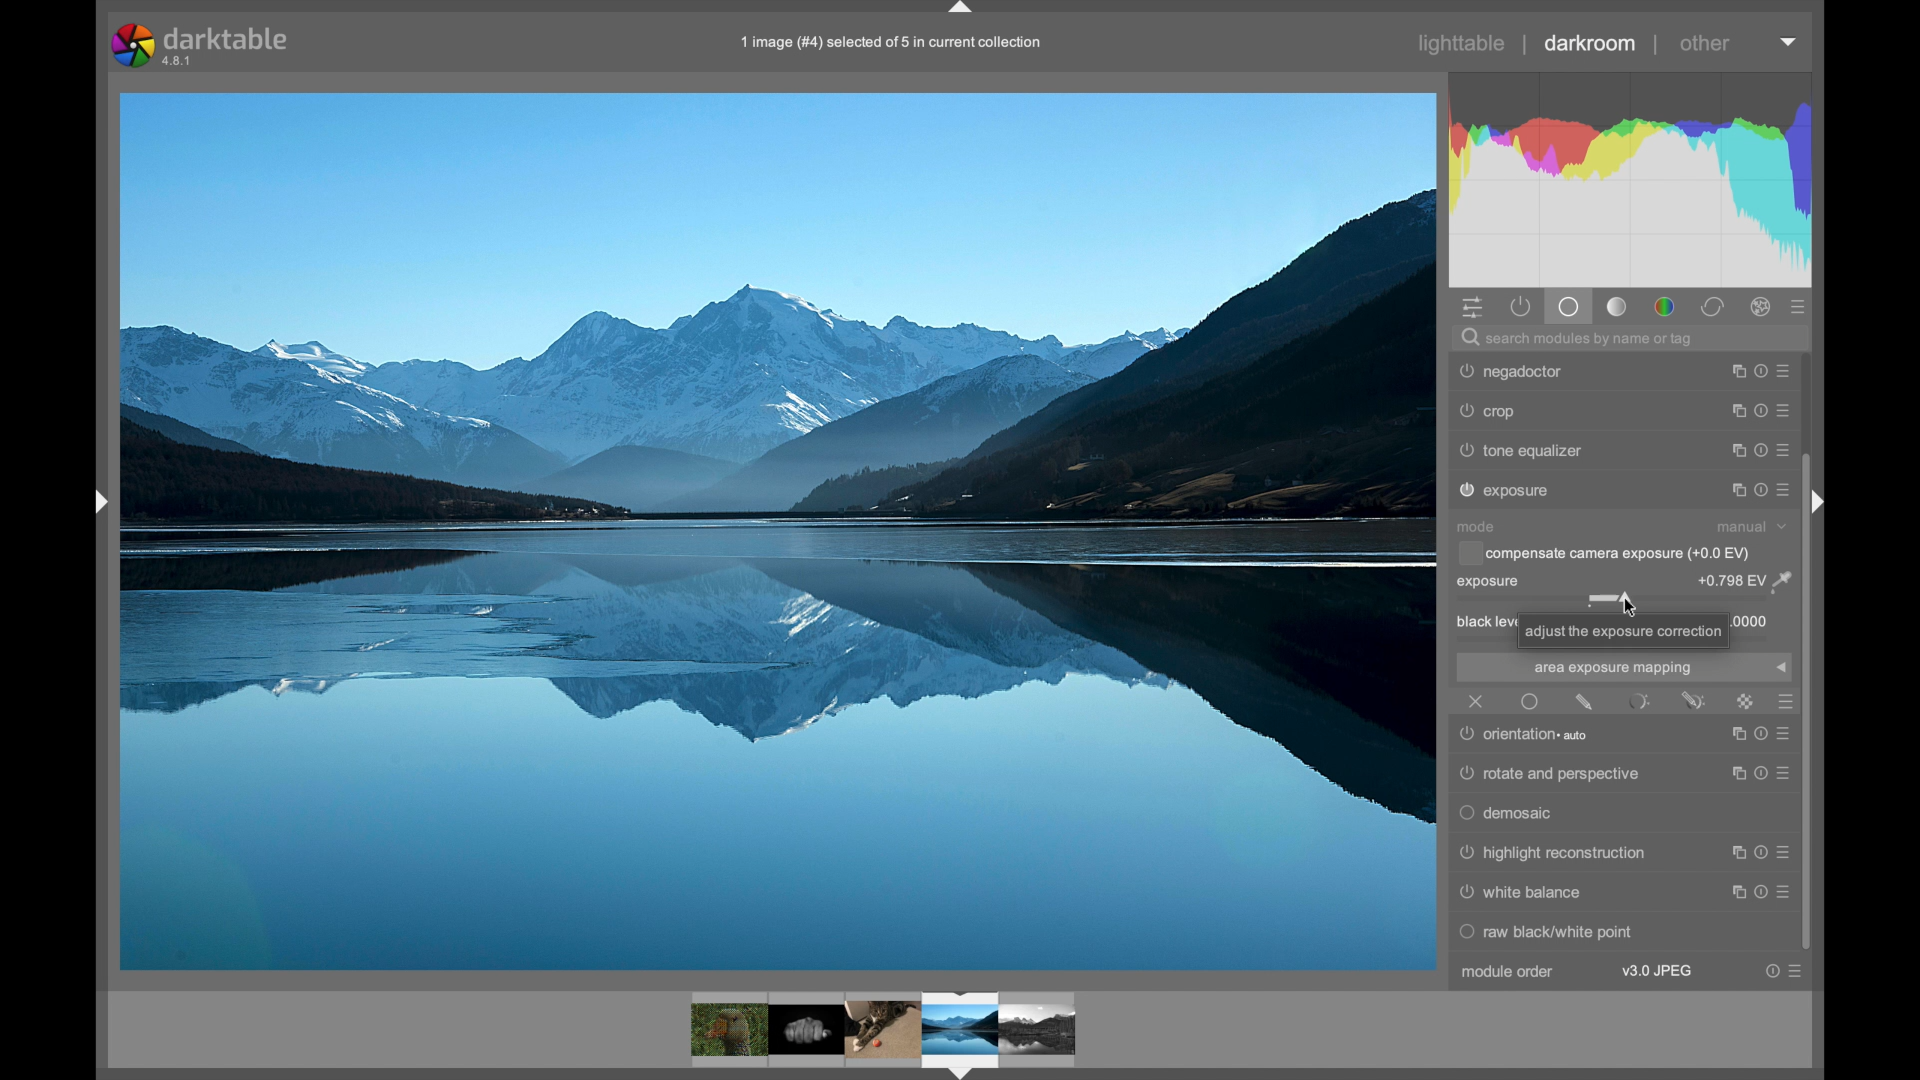  What do you see at coordinates (1788, 41) in the screenshot?
I see `dropdown` at bounding box center [1788, 41].